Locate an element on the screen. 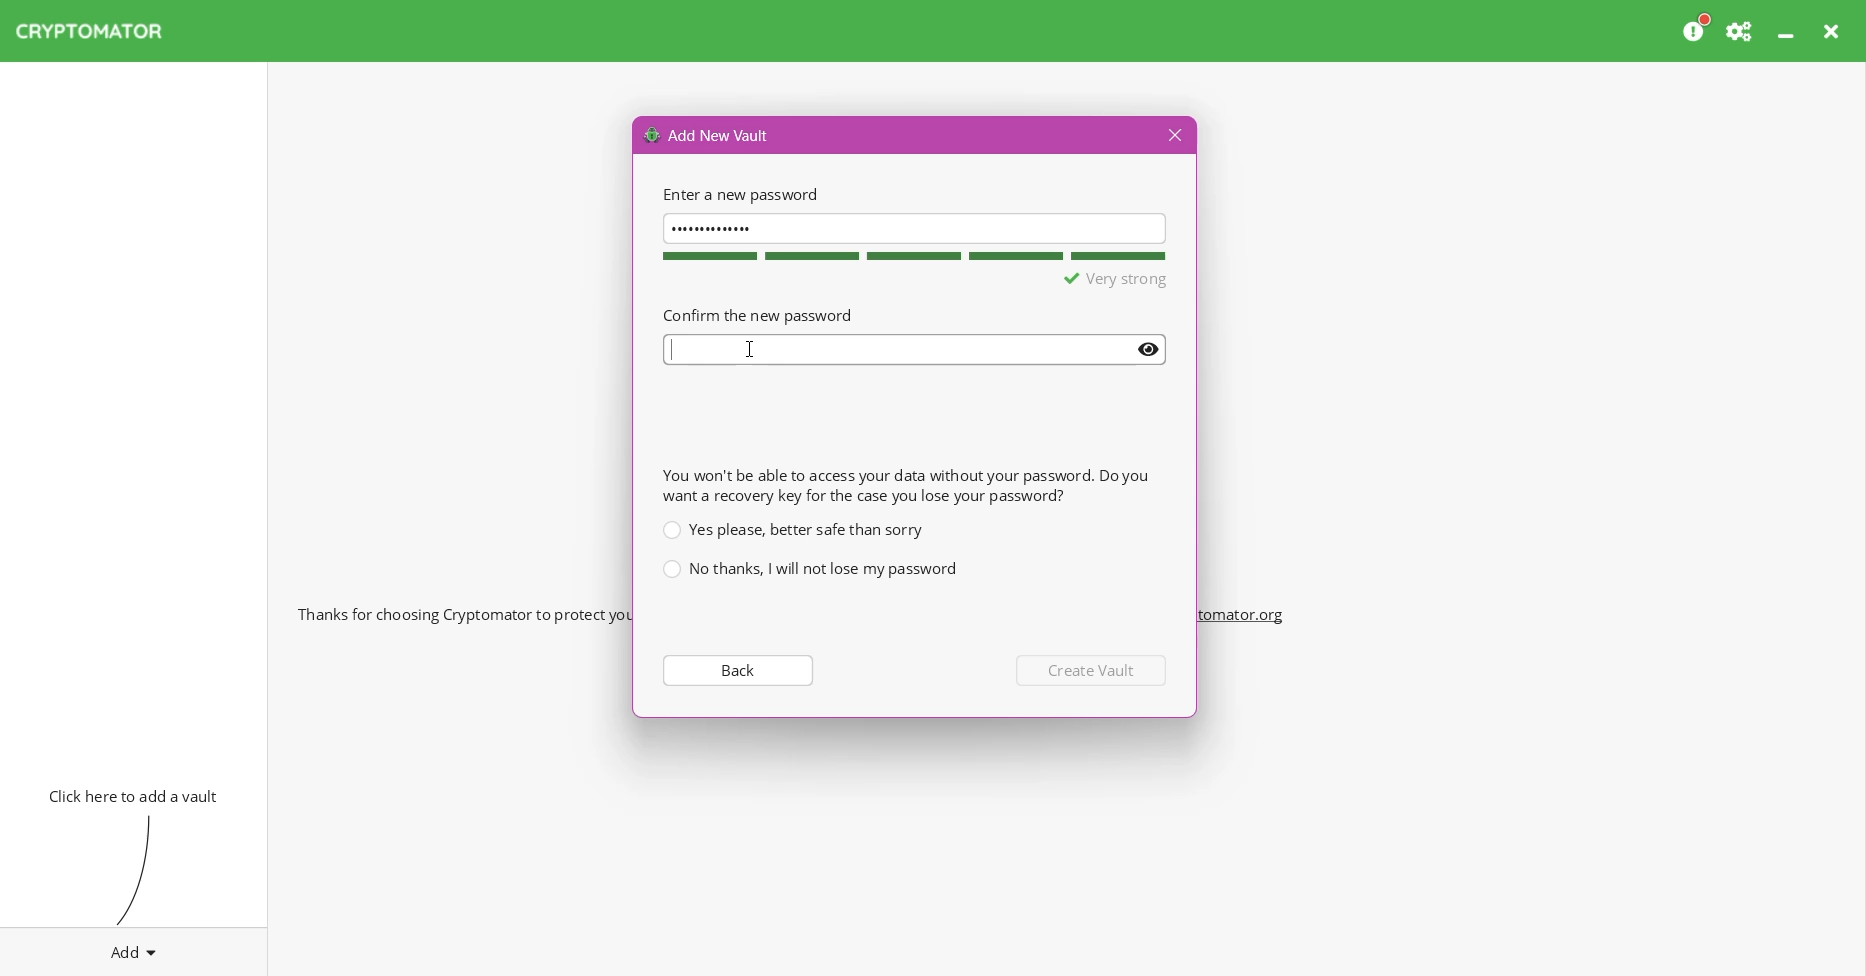  Insertion cursor is located at coordinates (752, 349).